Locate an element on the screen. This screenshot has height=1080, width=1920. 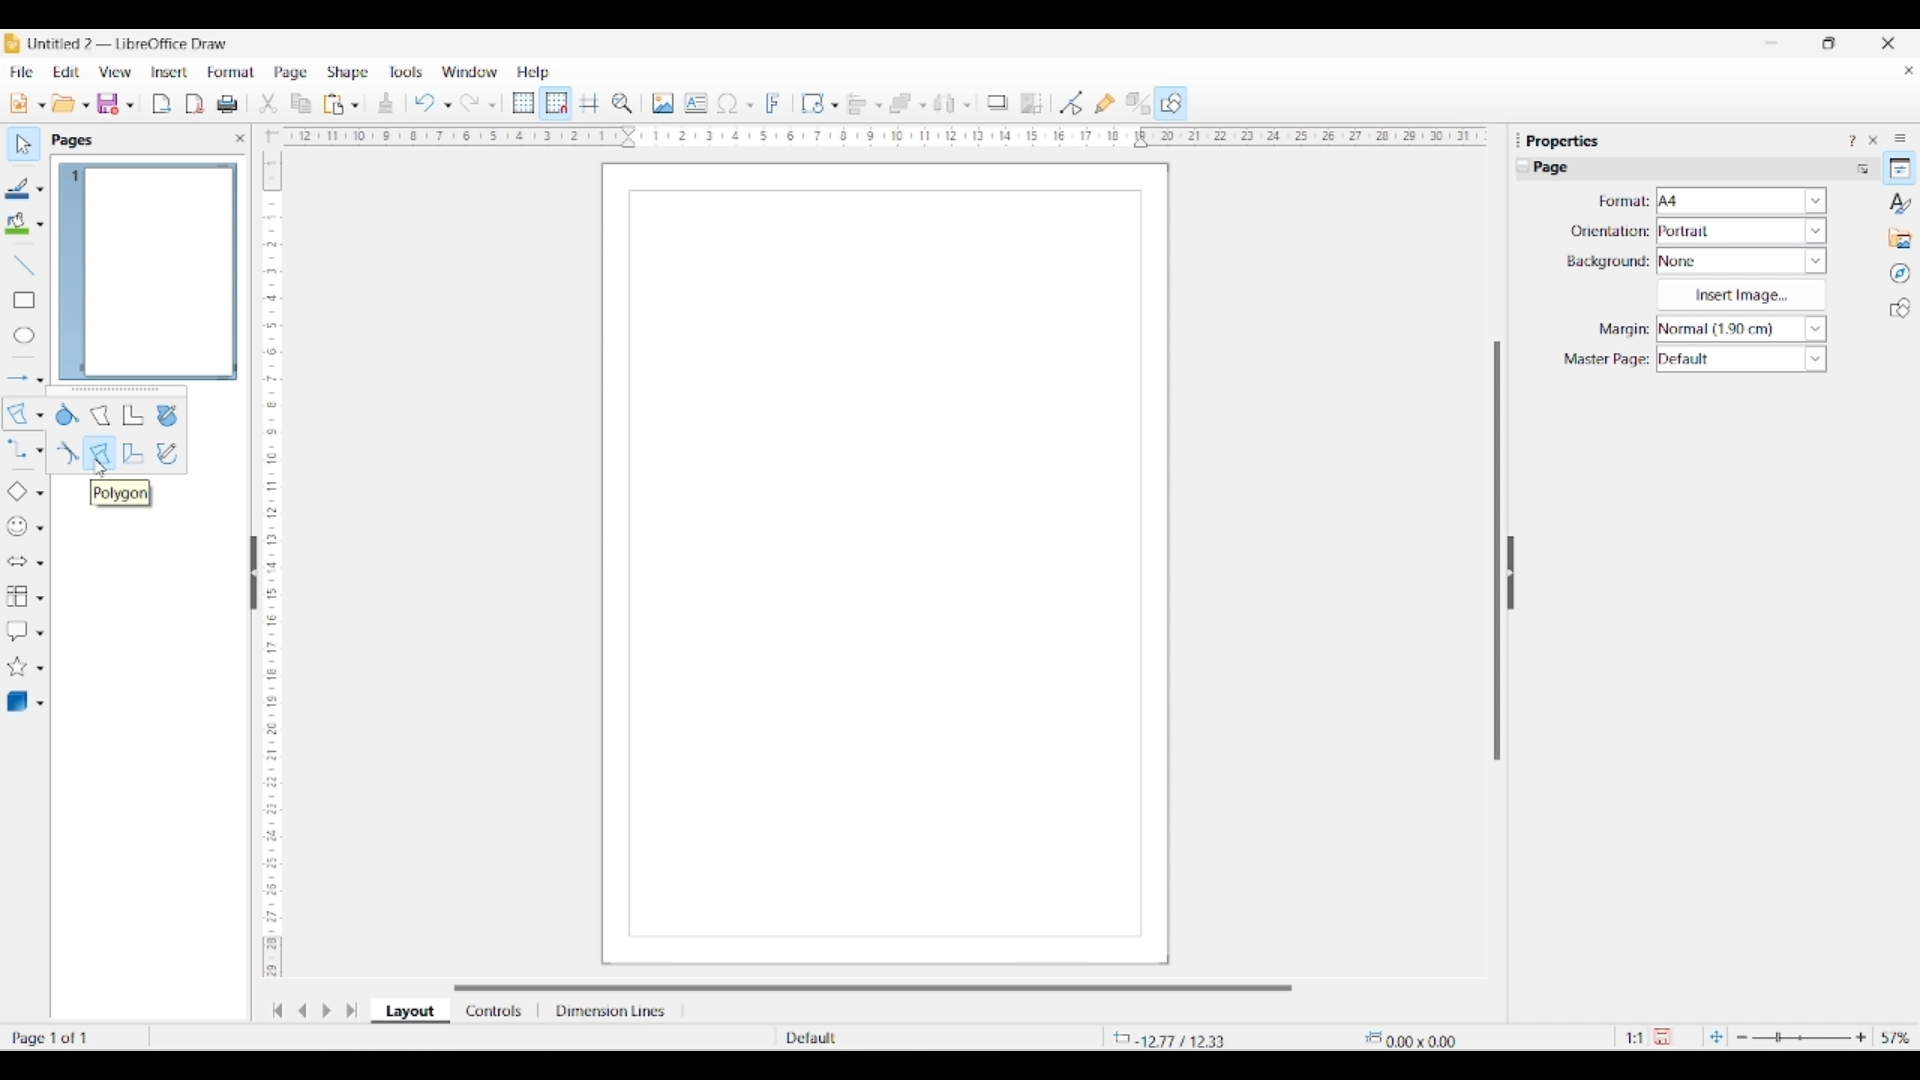
Crop image is located at coordinates (1032, 103).